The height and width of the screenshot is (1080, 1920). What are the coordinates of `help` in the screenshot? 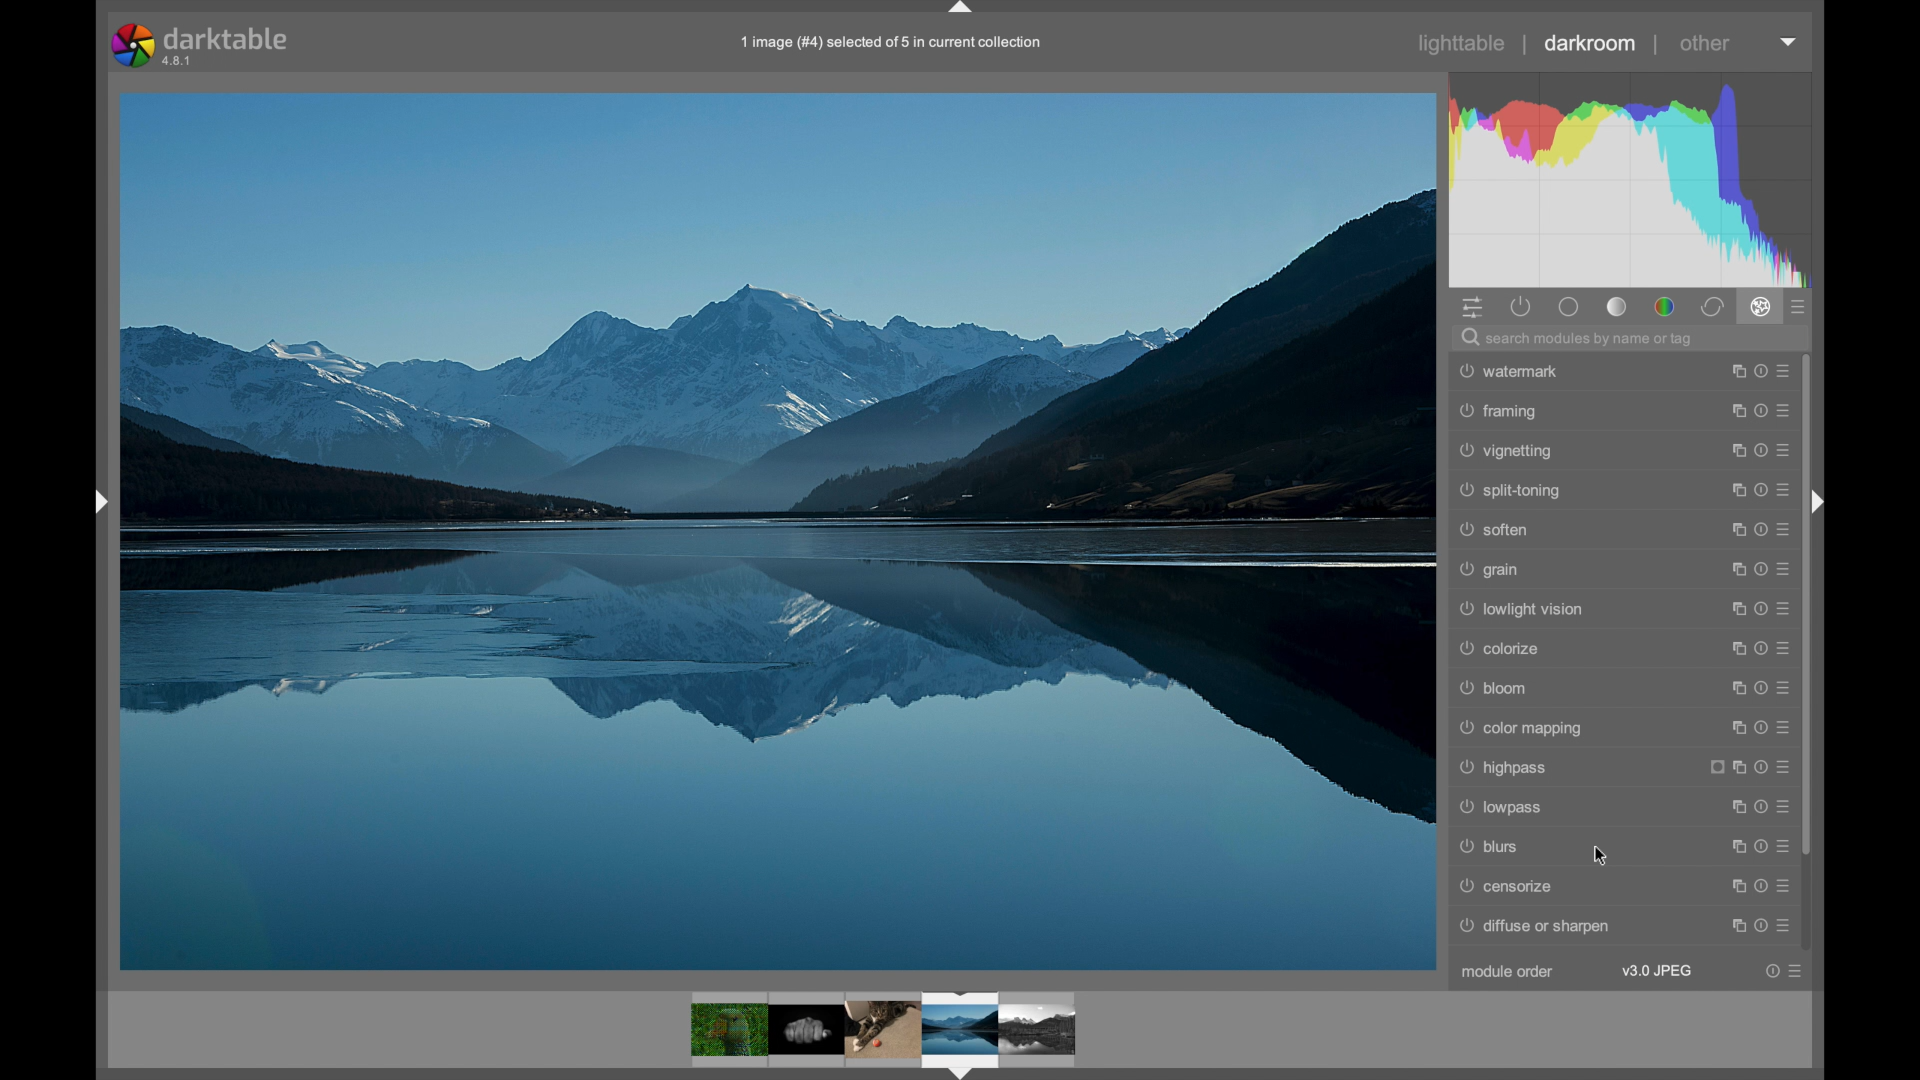 It's located at (1760, 449).